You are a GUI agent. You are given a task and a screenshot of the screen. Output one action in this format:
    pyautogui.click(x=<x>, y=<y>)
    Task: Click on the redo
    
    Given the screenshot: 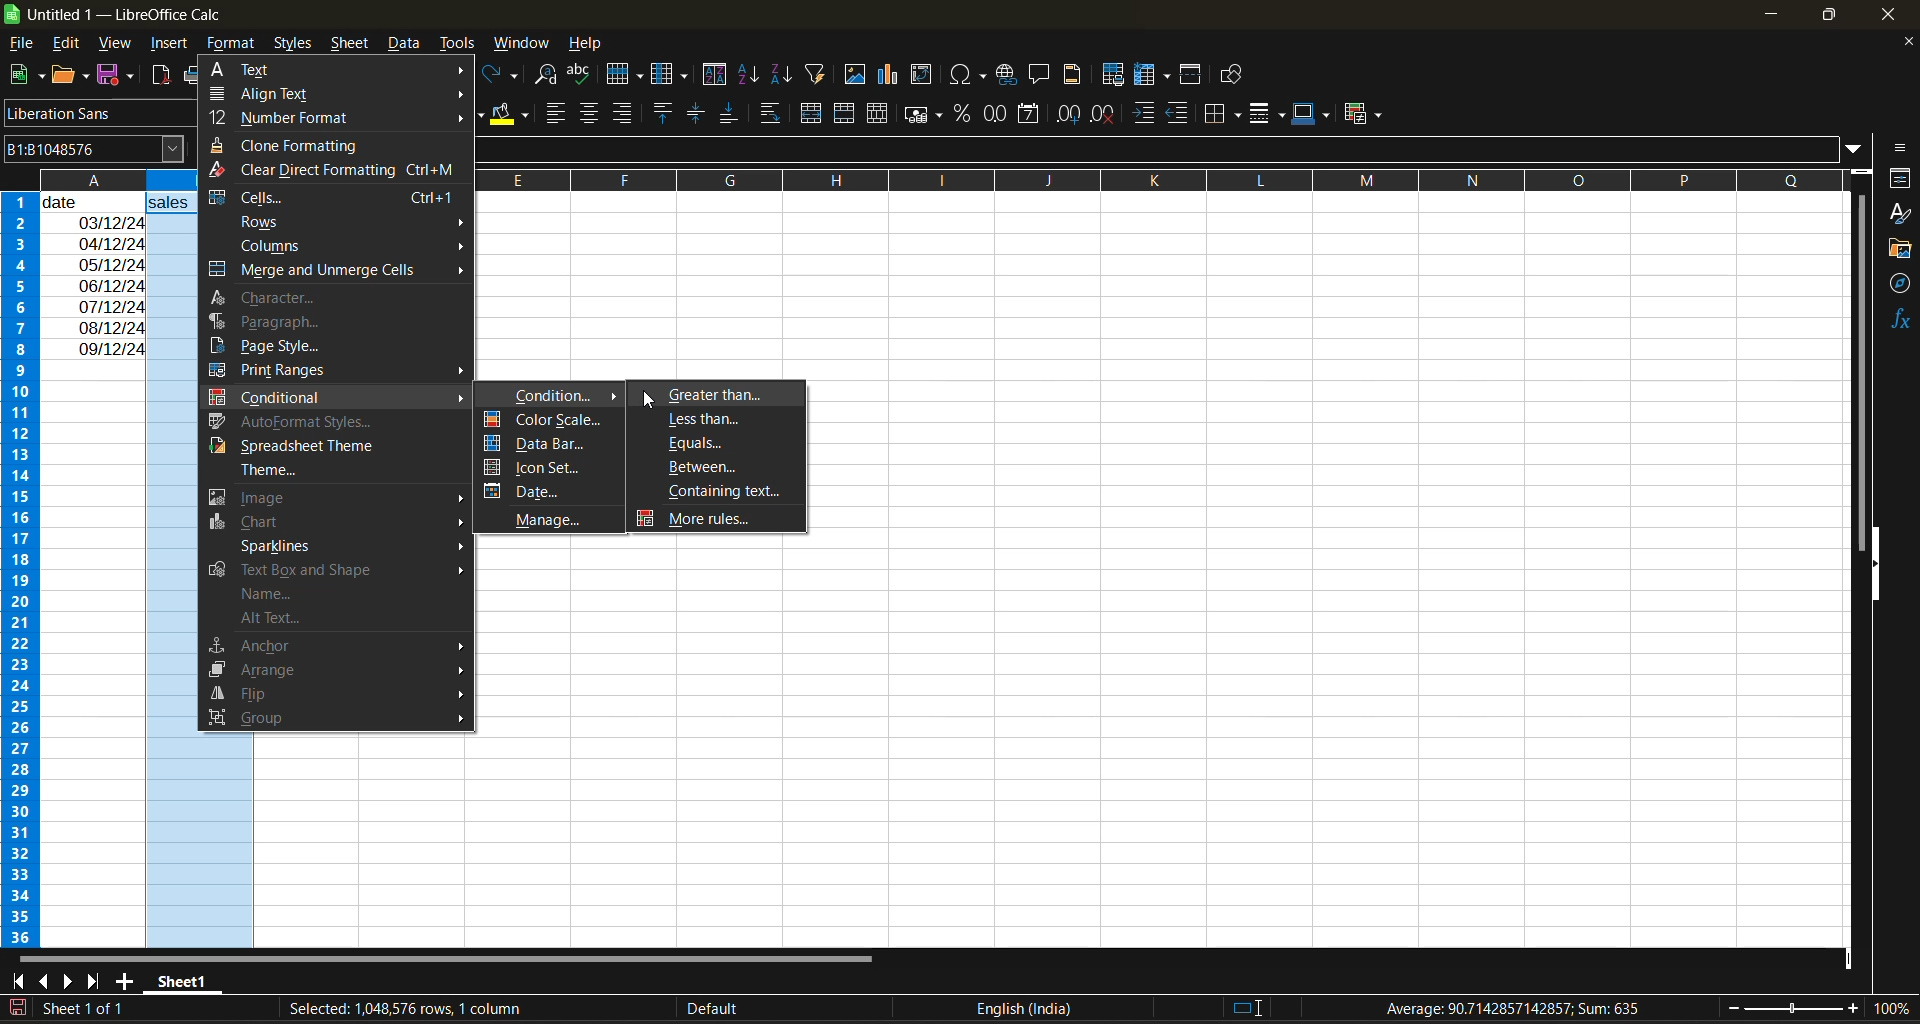 What is the action you would take?
    pyautogui.click(x=504, y=75)
    